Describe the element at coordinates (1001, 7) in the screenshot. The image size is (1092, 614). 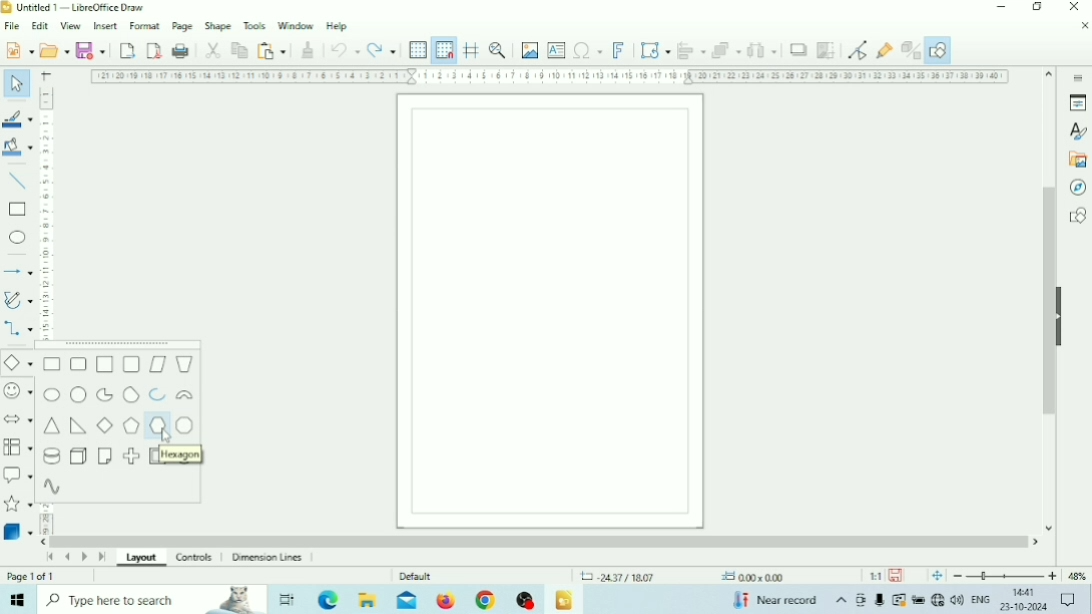
I see `Minimize` at that location.